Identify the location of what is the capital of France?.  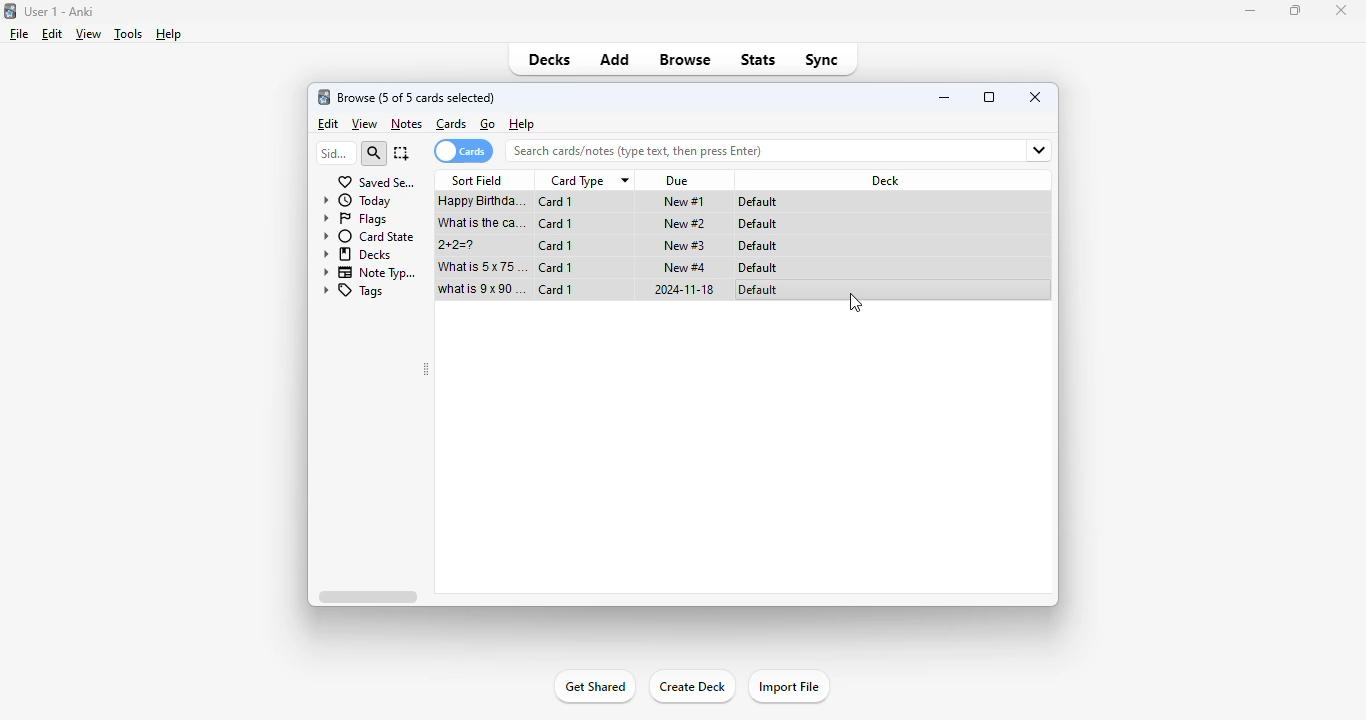
(481, 223).